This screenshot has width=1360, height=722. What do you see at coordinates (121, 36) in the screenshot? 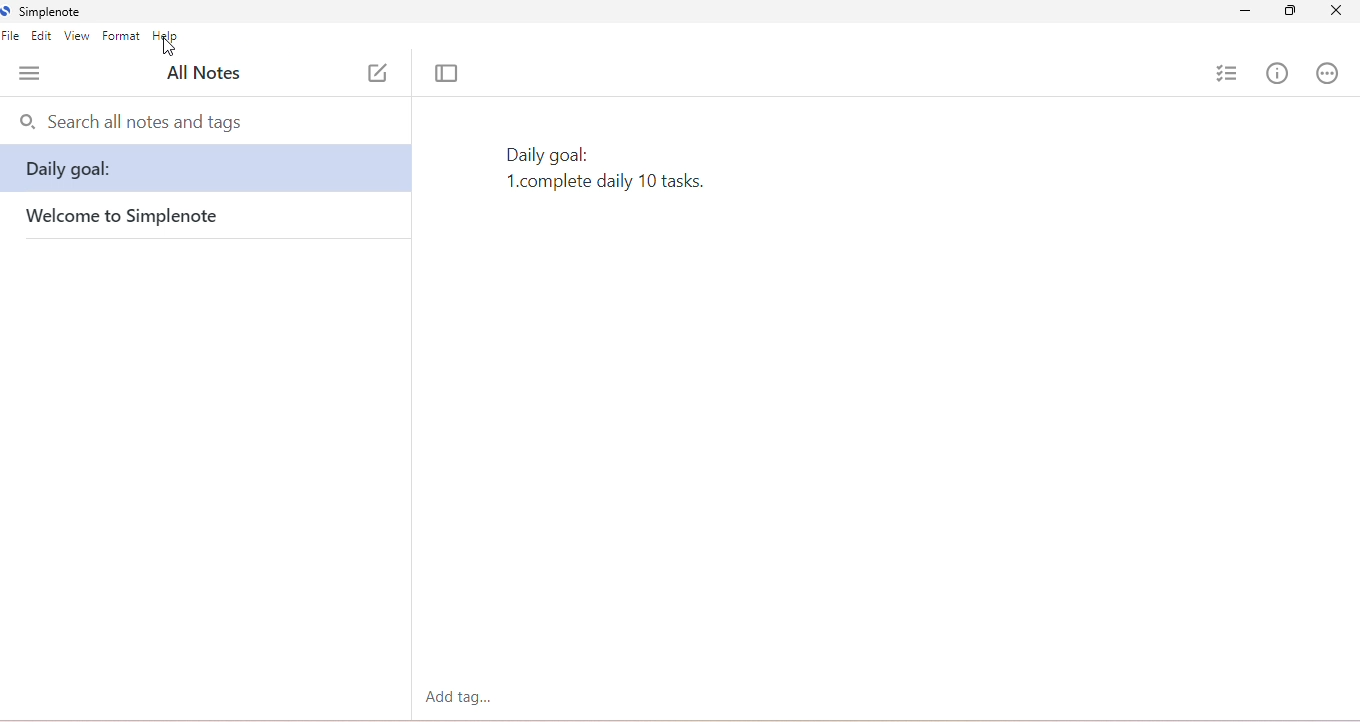
I see `format` at bounding box center [121, 36].